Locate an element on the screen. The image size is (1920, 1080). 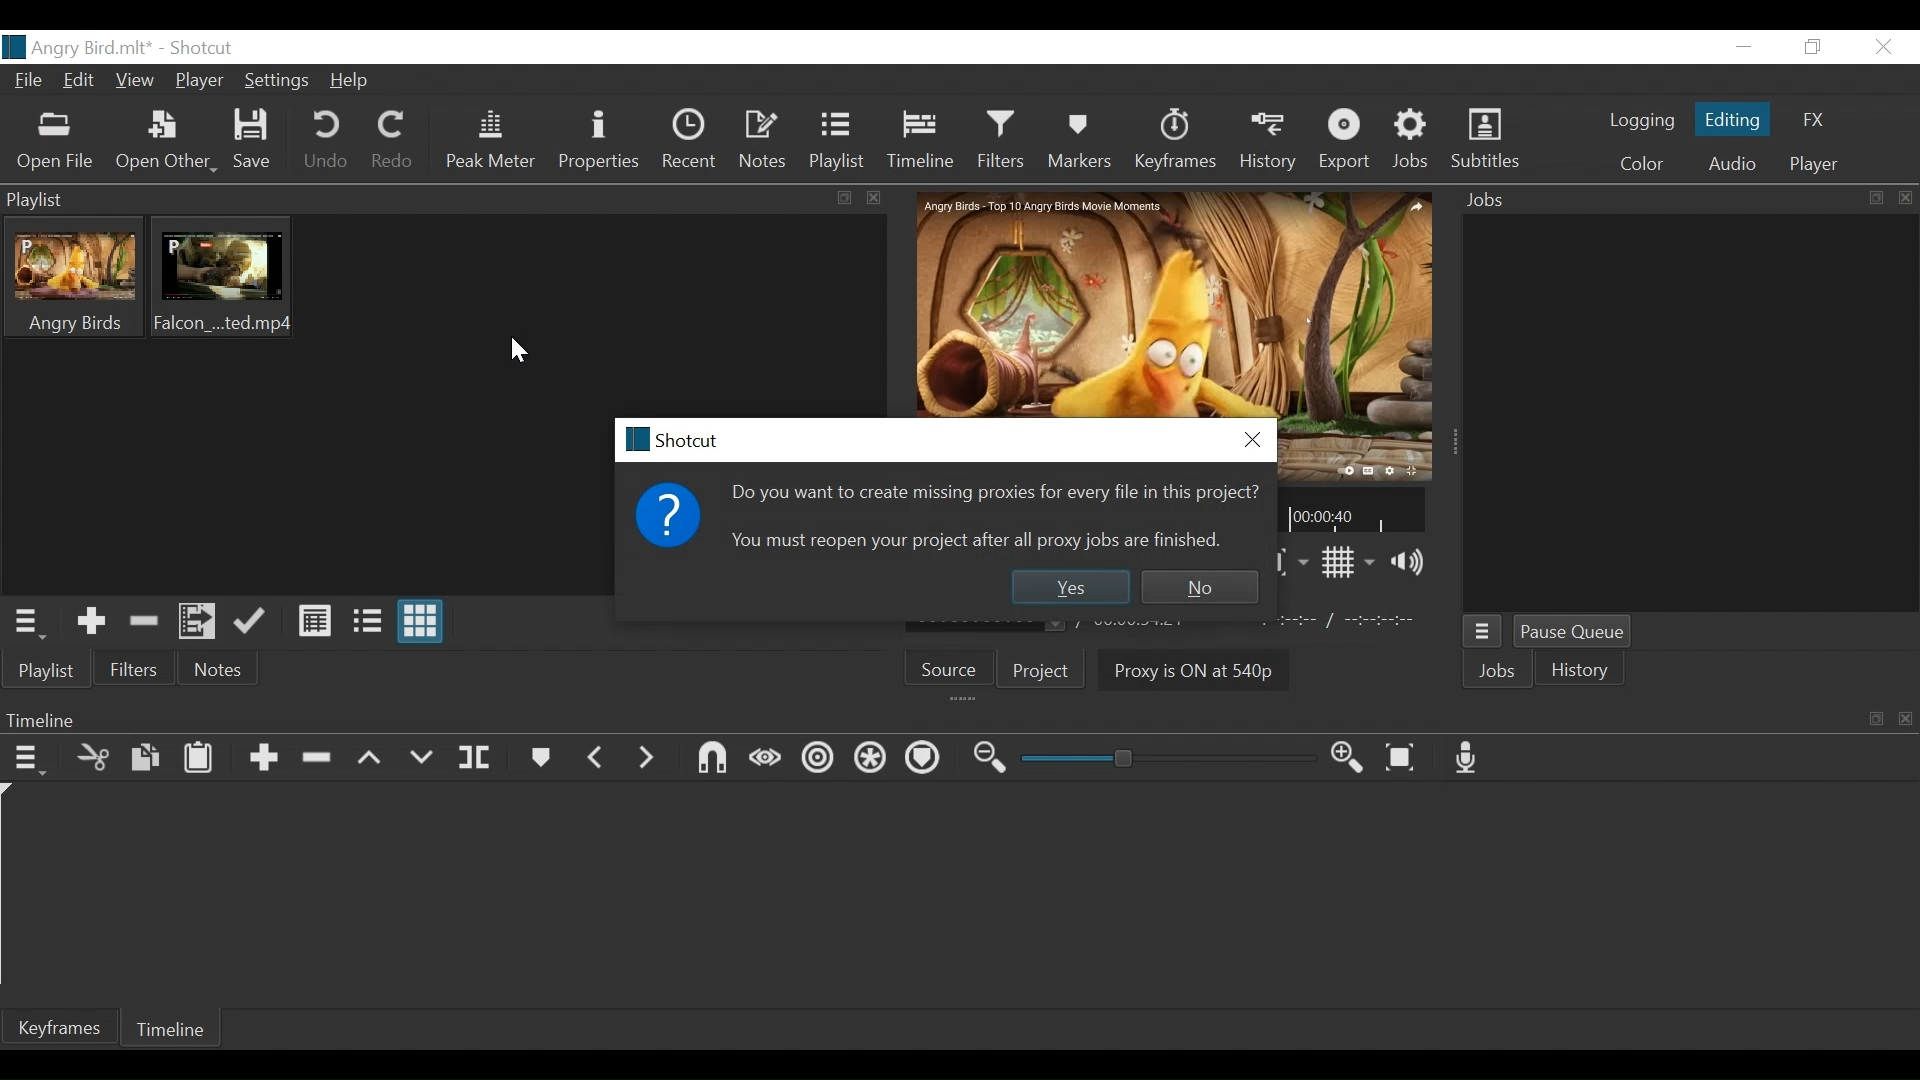
Timeline is located at coordinates (922, 141).